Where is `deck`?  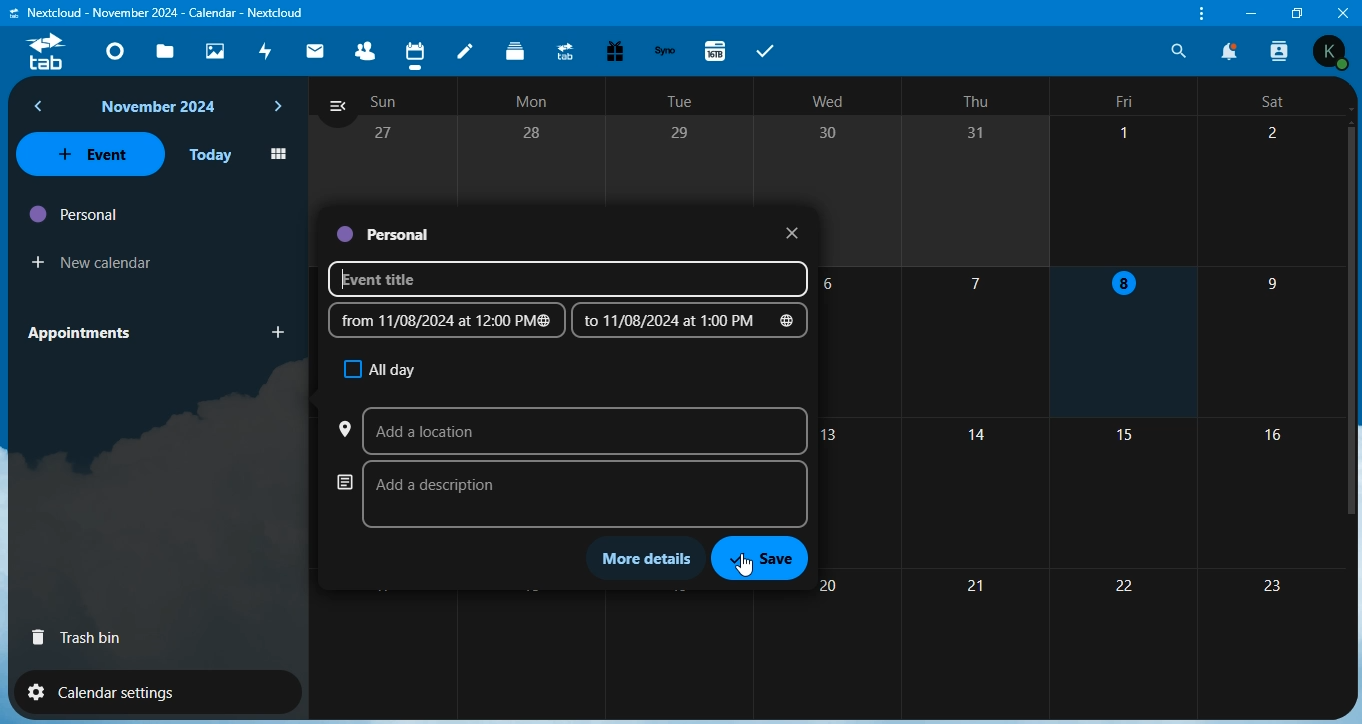 deck is located at coordinates (517, 51).